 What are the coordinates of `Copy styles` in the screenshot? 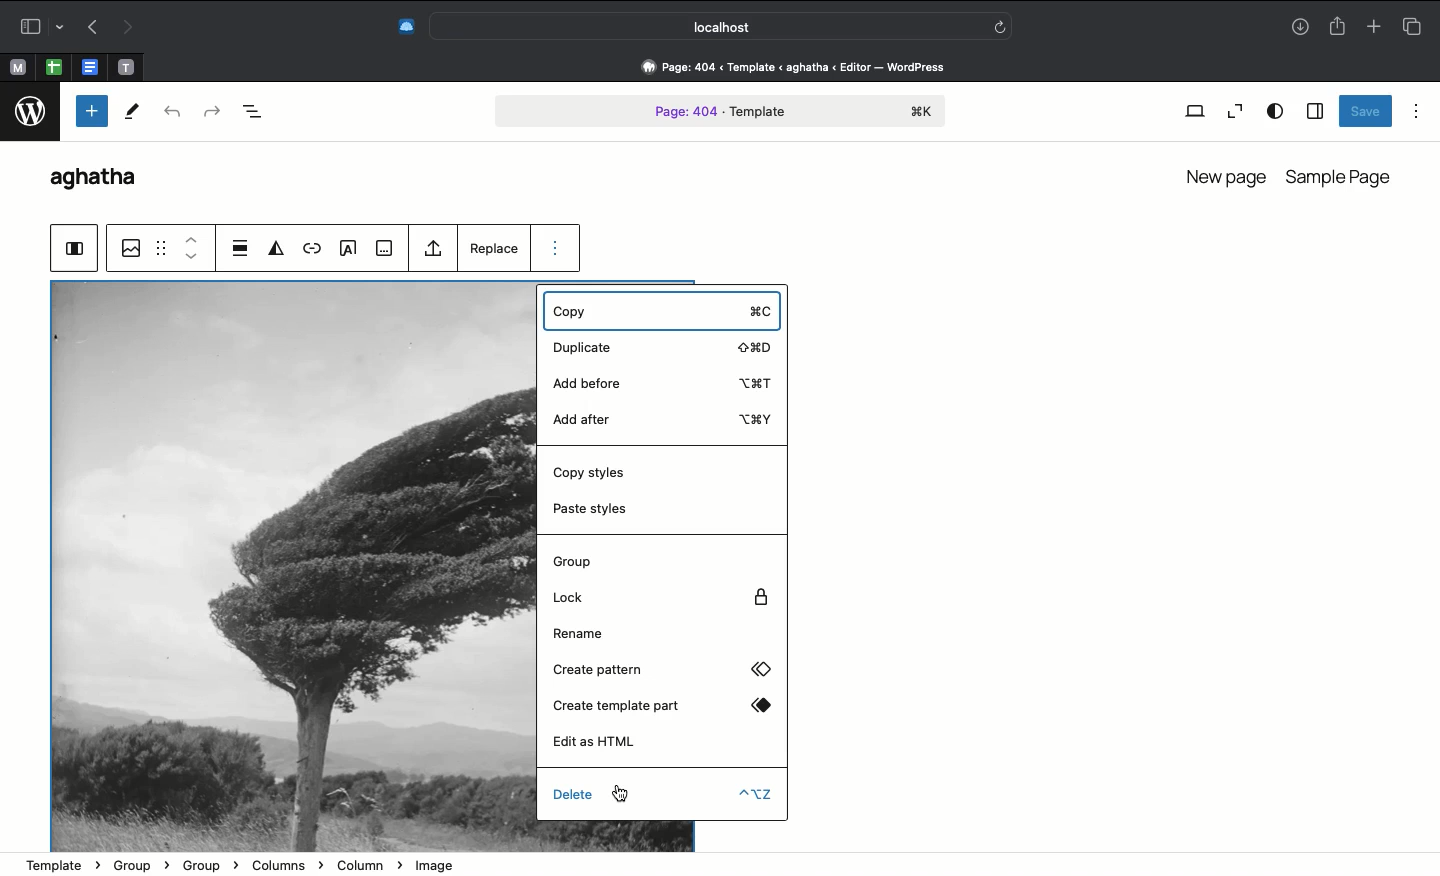 It's located at (600, 476).